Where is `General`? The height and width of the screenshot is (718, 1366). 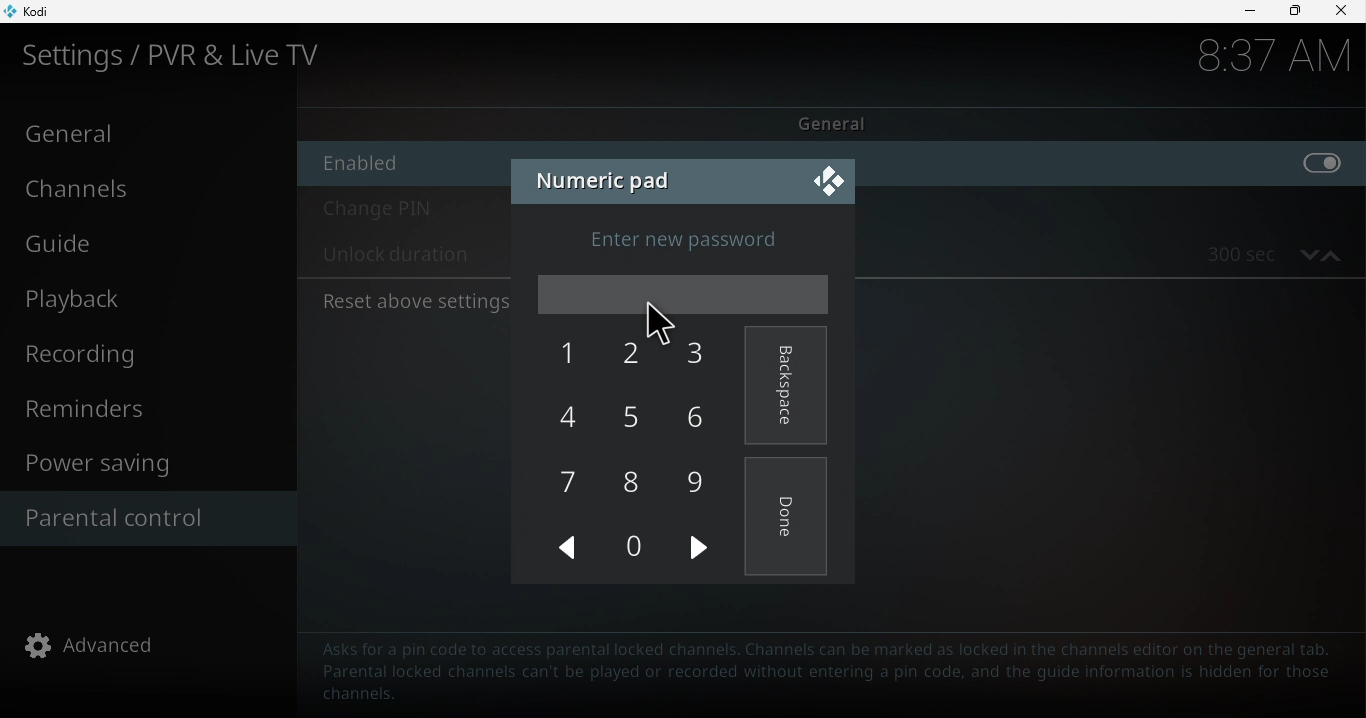 General is located at coordinates (835, 123).